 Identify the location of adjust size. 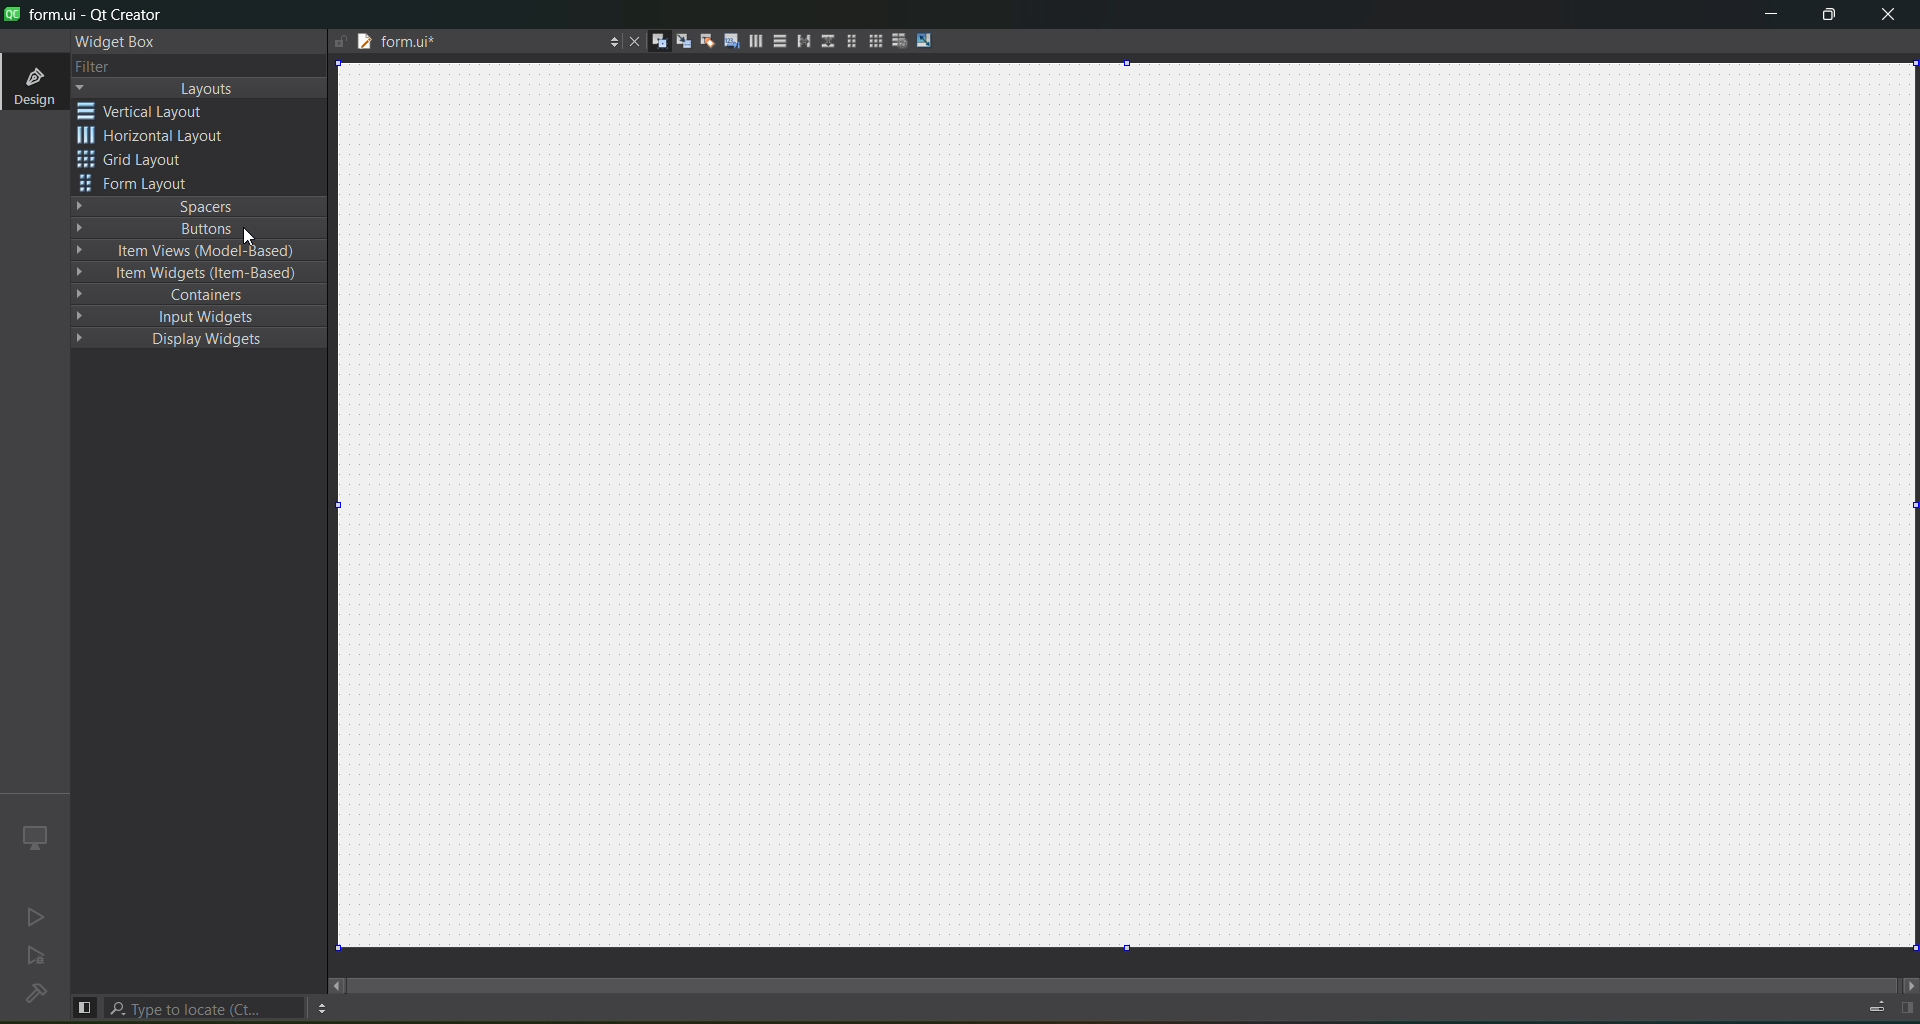
(927, 40).